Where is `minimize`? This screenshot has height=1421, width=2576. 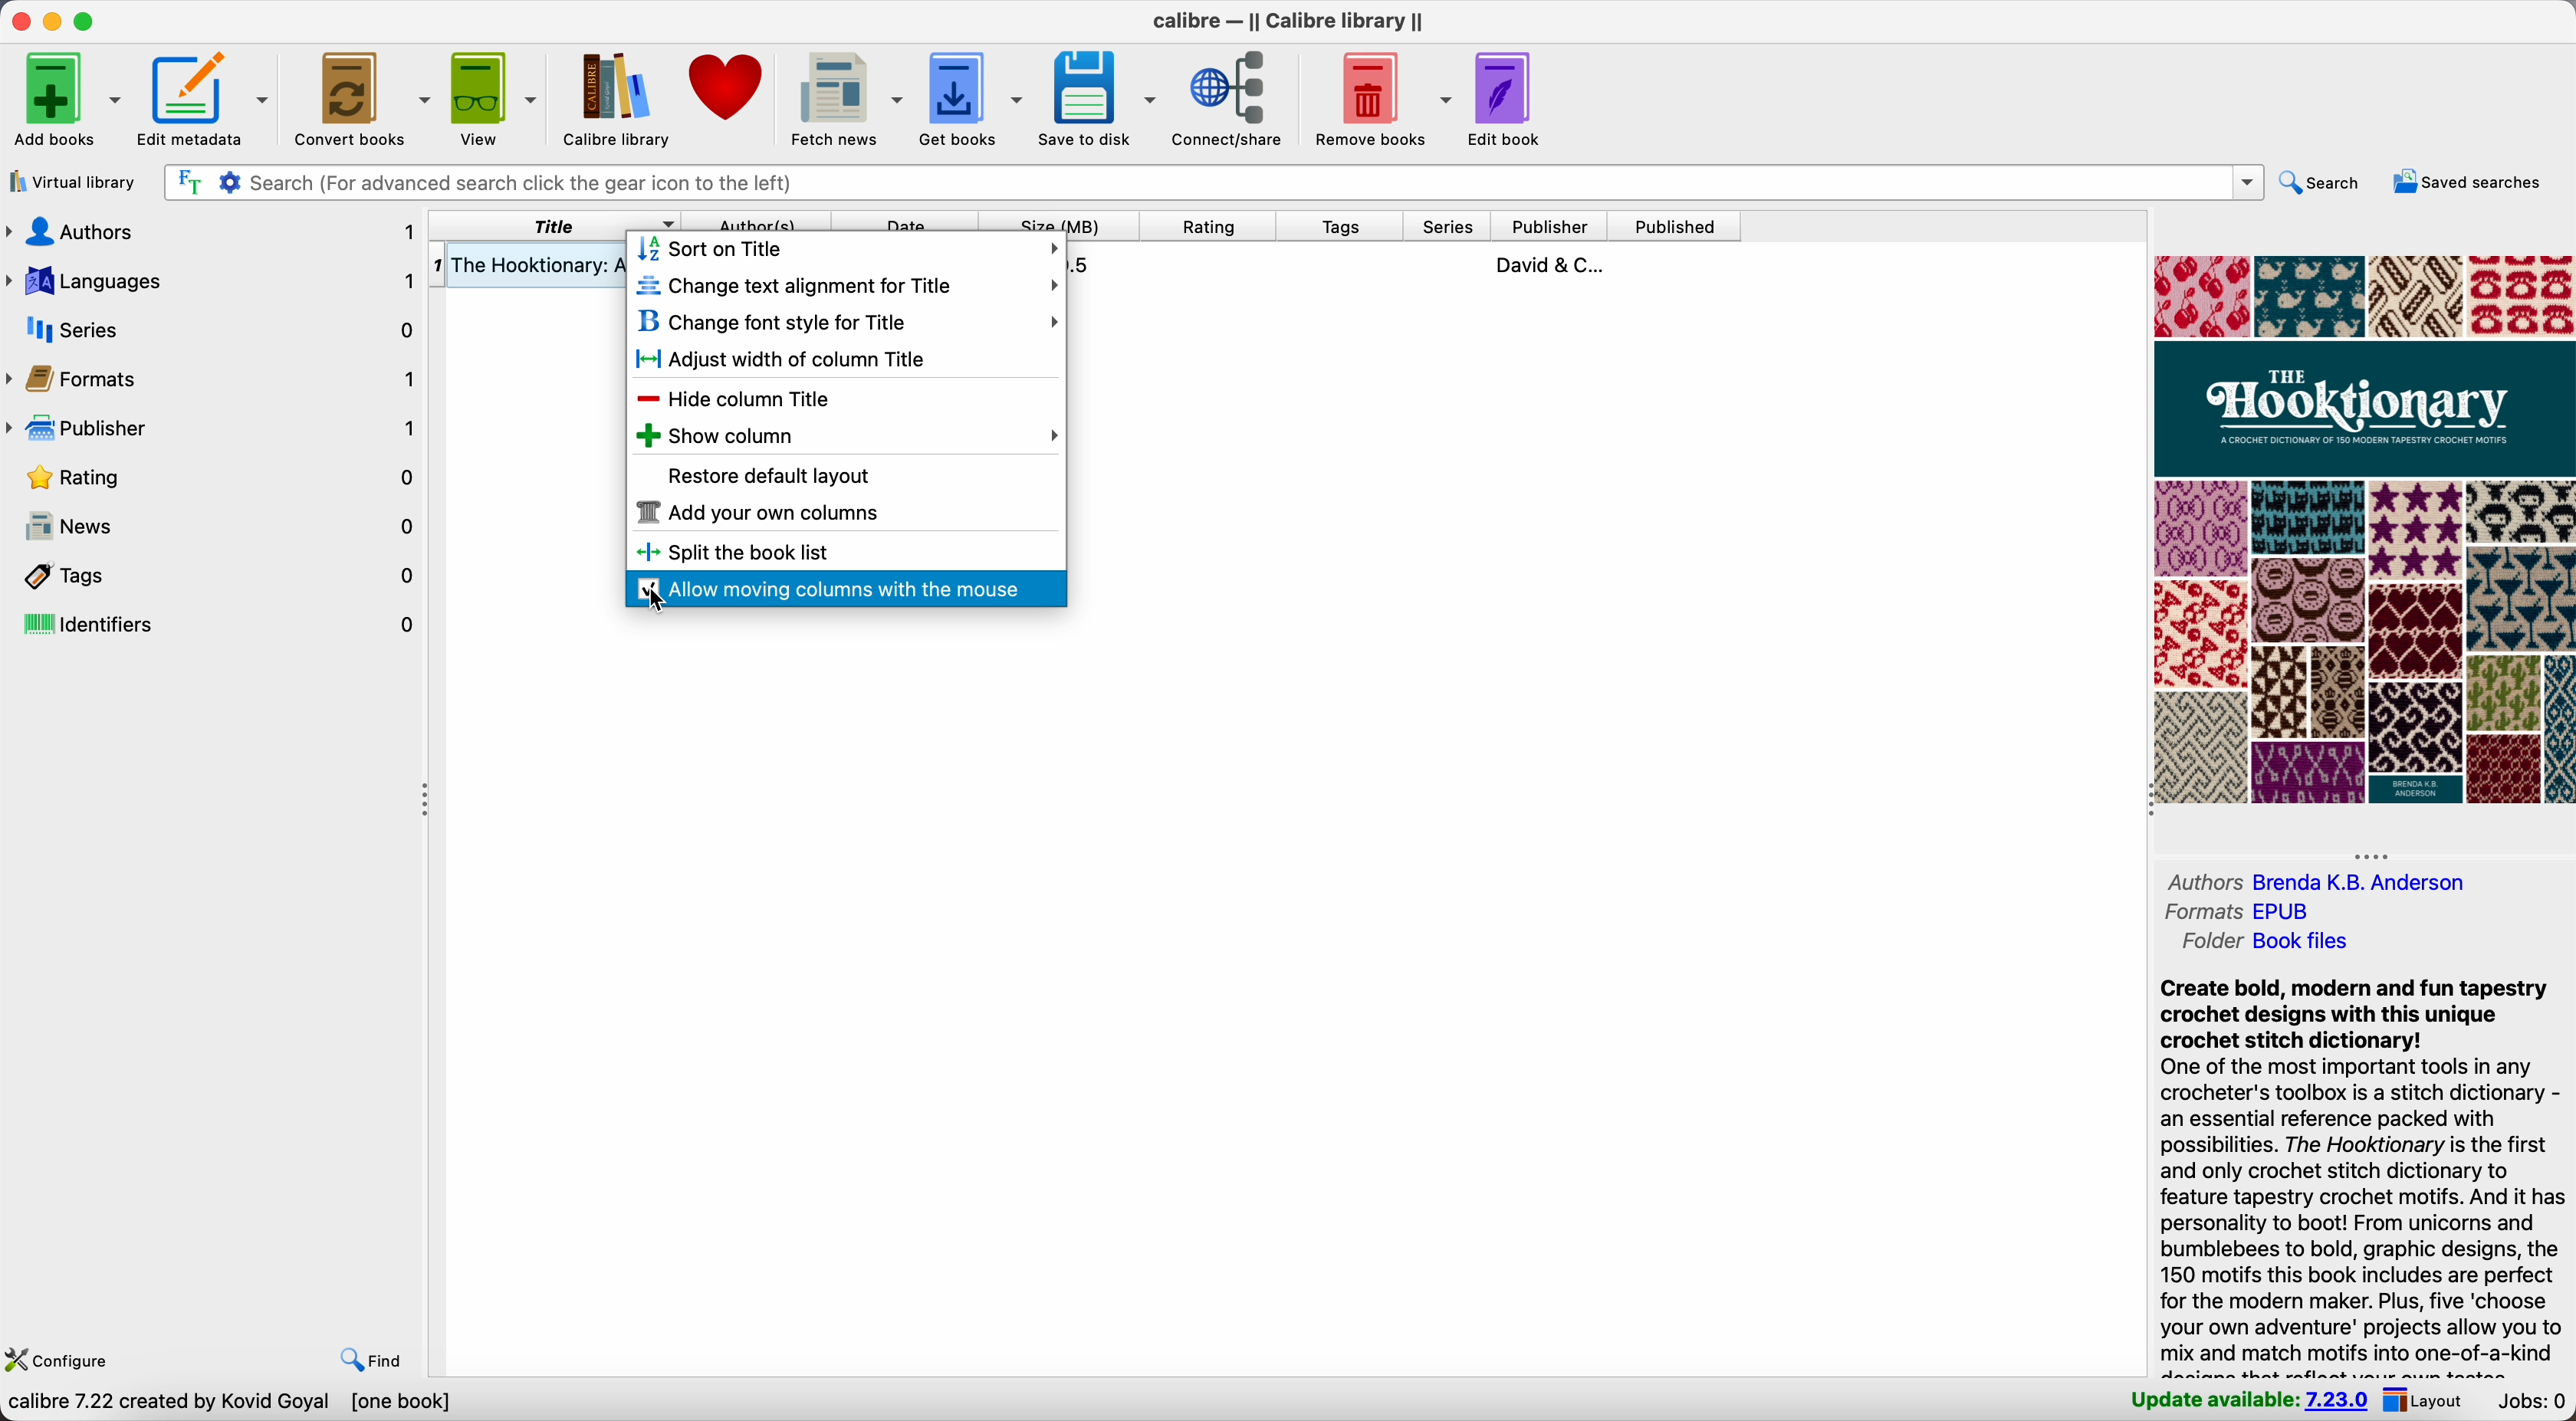 minimize is located at coordinates (57, 21).